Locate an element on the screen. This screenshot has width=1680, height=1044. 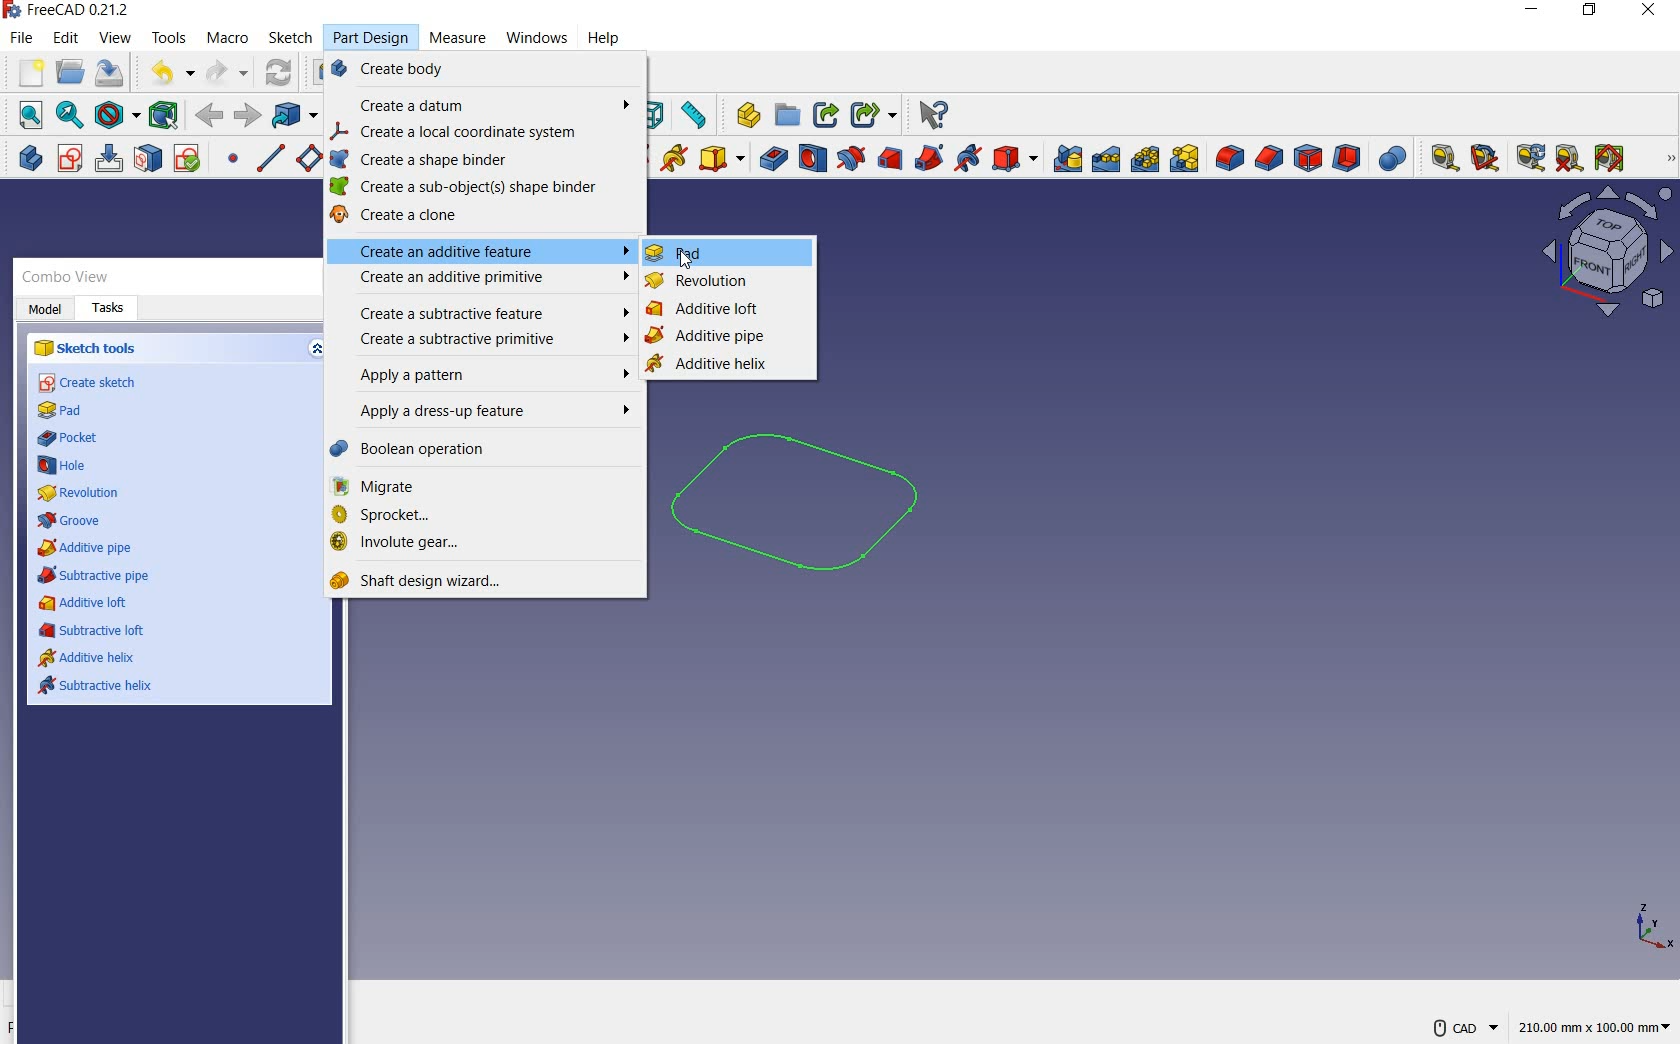
sketch is located at coordinates (290, 38).